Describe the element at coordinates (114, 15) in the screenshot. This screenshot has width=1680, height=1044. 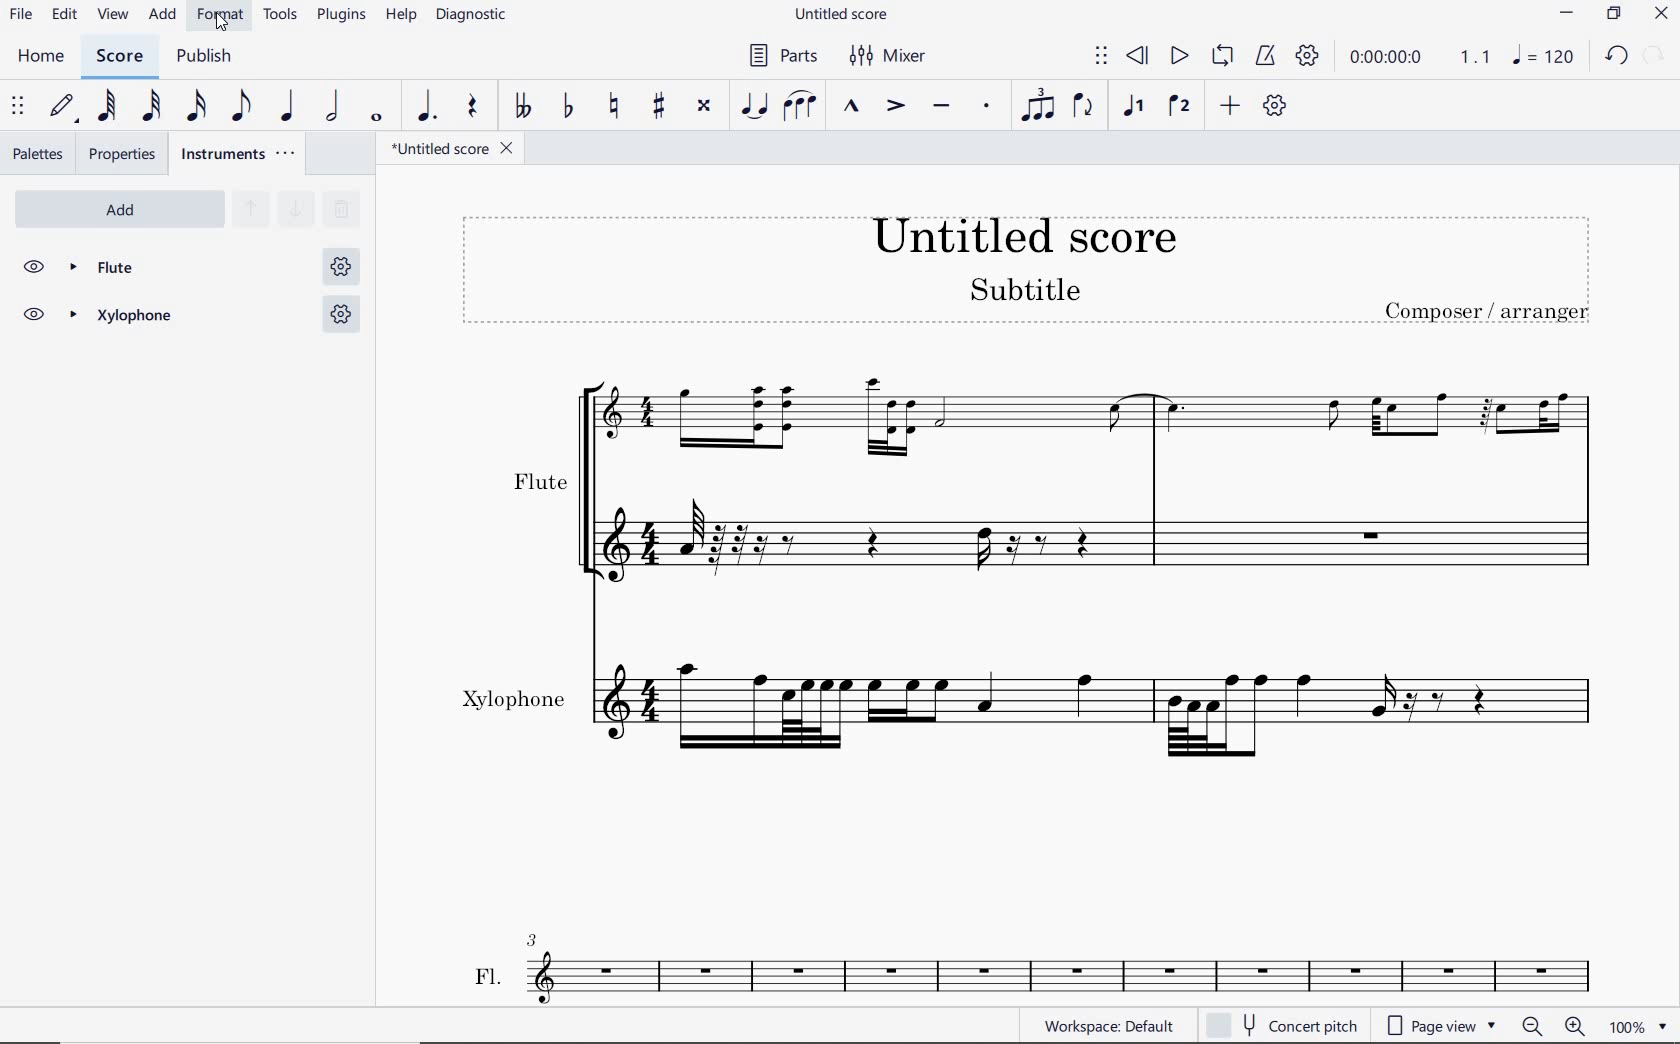
I see `VIEW` at that location.